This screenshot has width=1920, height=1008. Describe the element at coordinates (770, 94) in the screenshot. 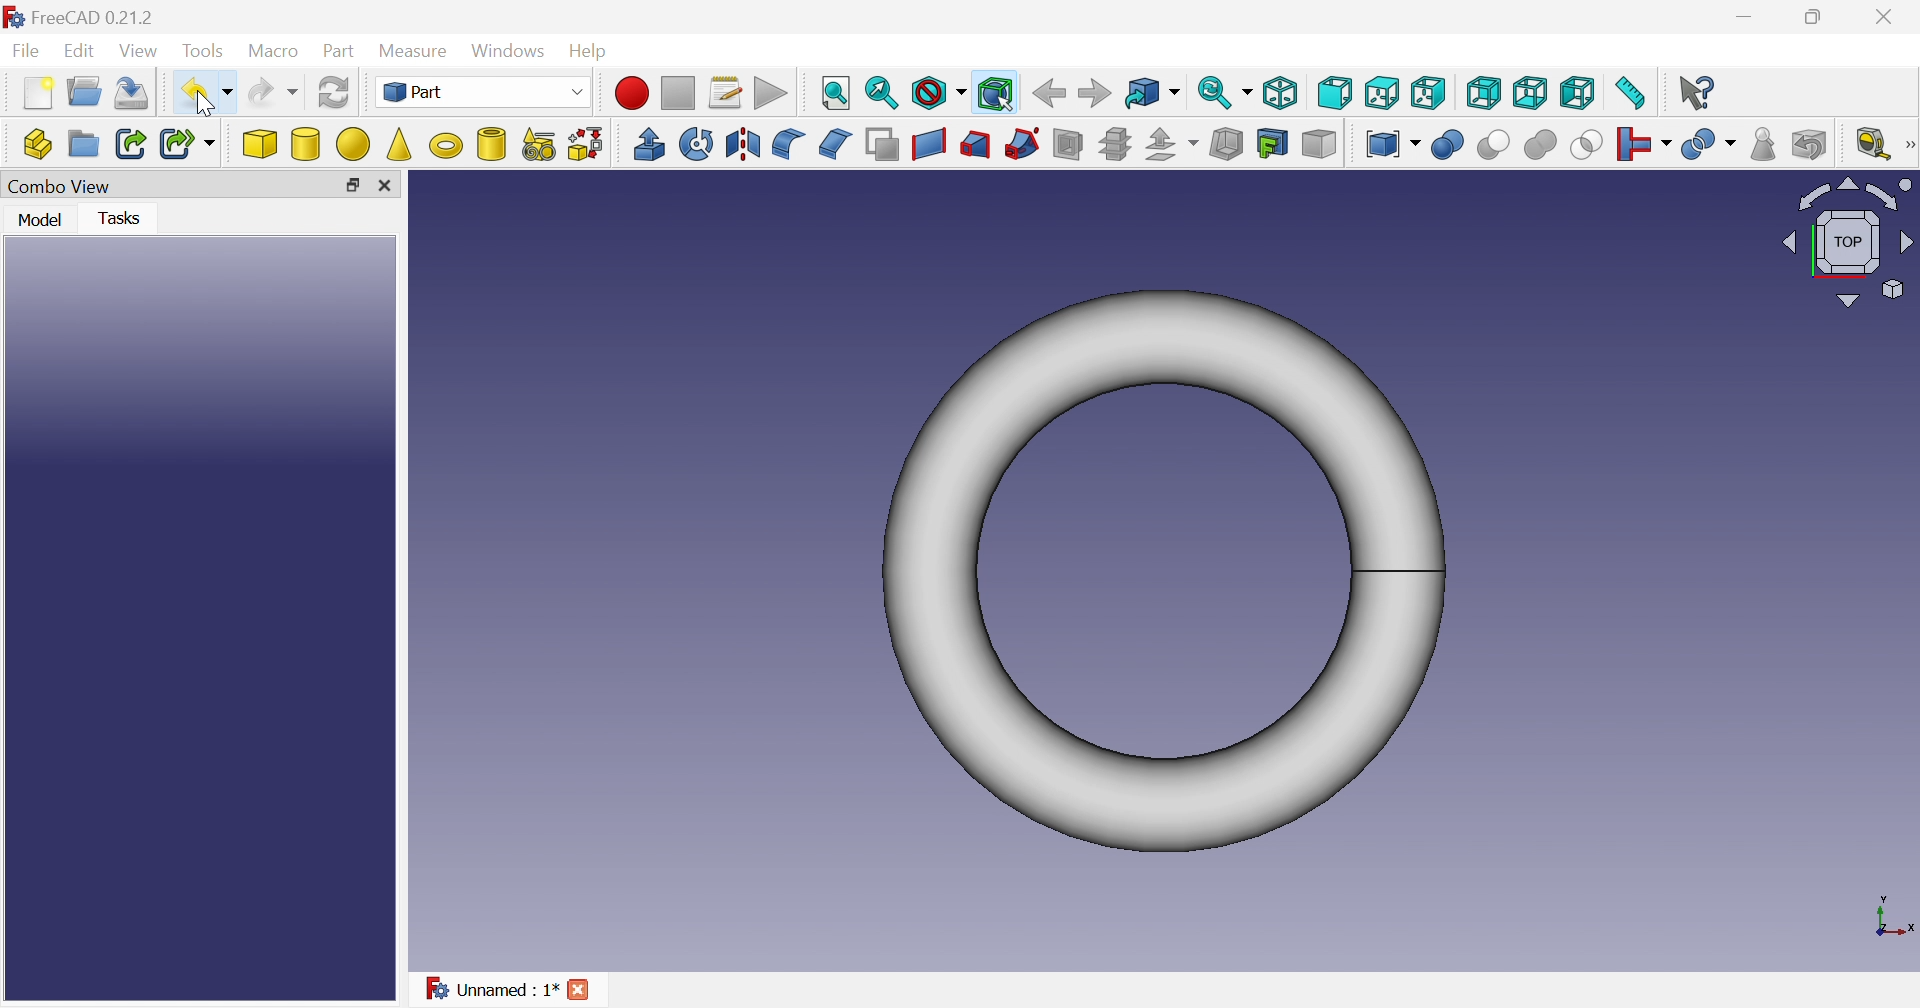

I see `Execute macro` at that location.